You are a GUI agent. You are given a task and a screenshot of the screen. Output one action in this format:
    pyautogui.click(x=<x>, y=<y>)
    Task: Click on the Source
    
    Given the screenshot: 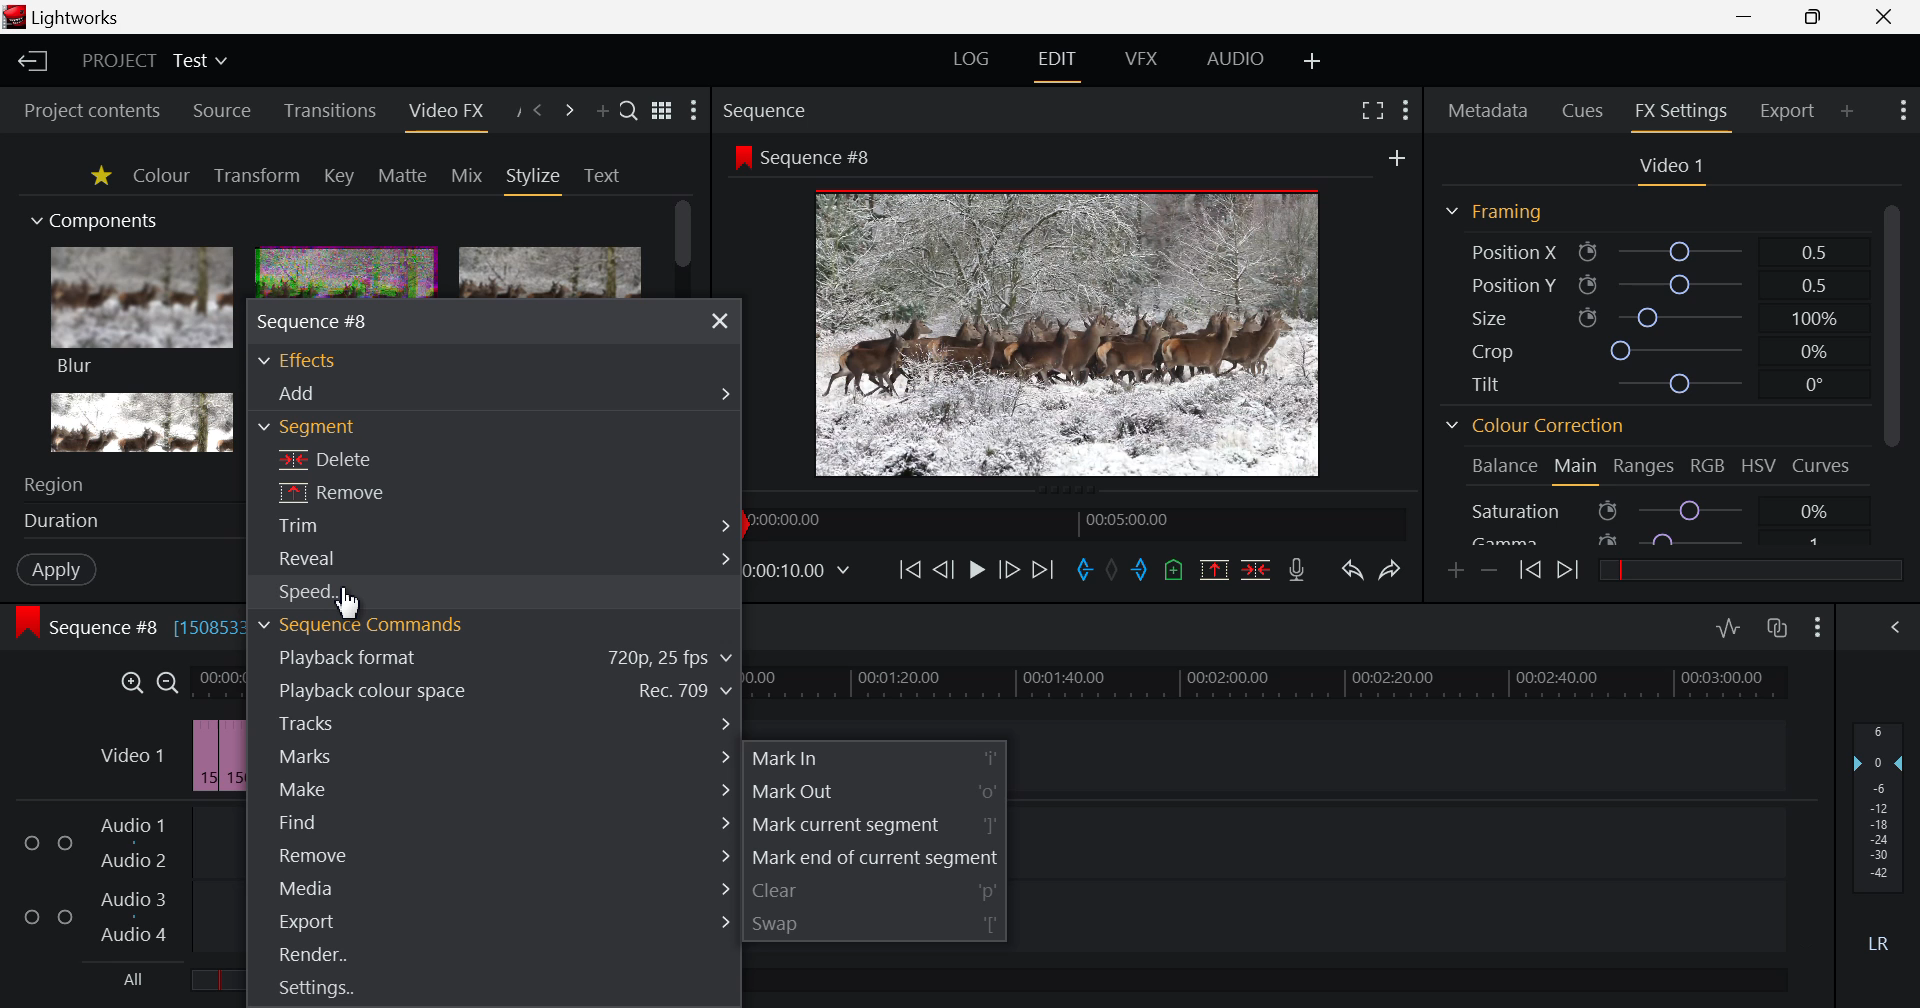 What is the action you would take?
    pyautogui.click(x=223, y=110)
    